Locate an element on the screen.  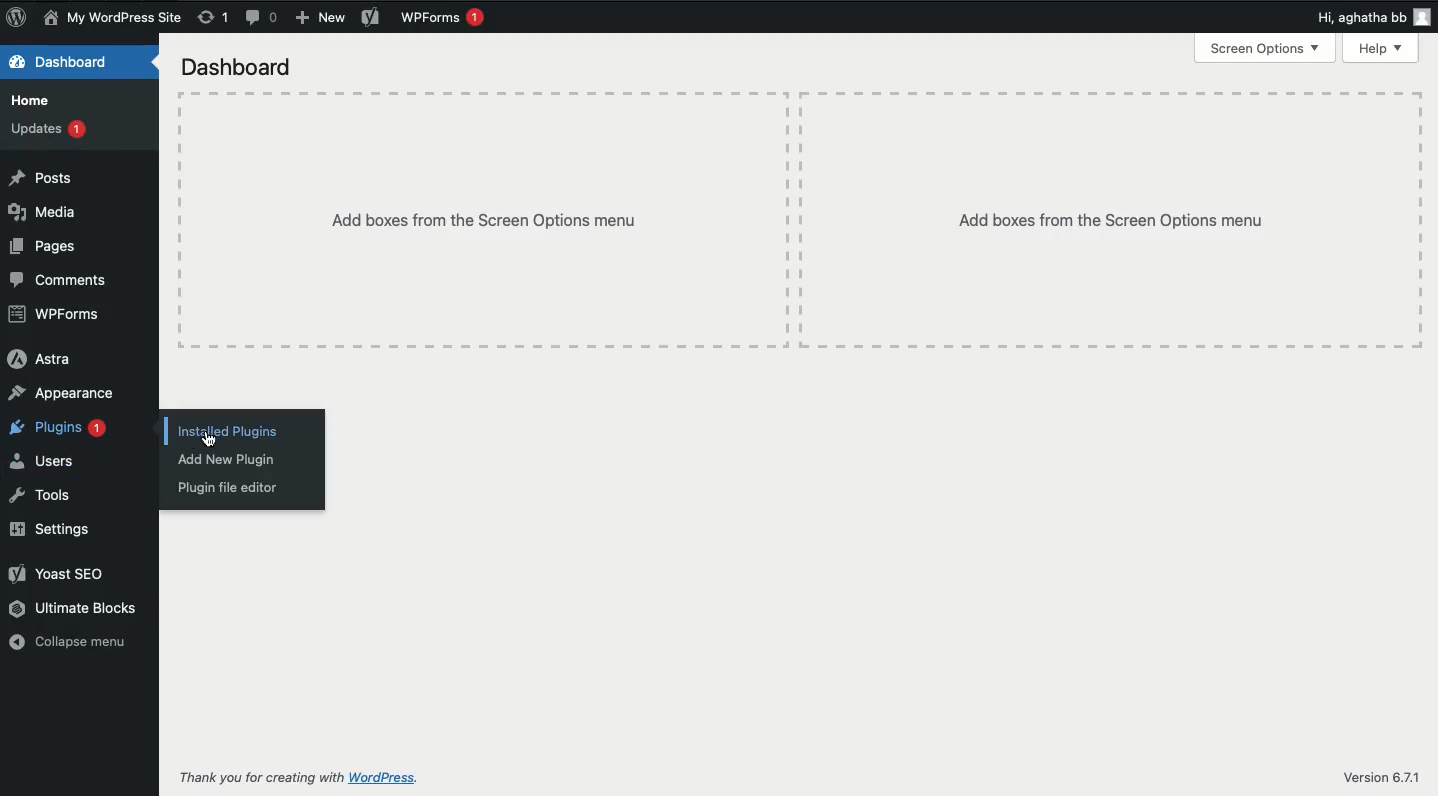
Astra is located at coordinates (41, 358).